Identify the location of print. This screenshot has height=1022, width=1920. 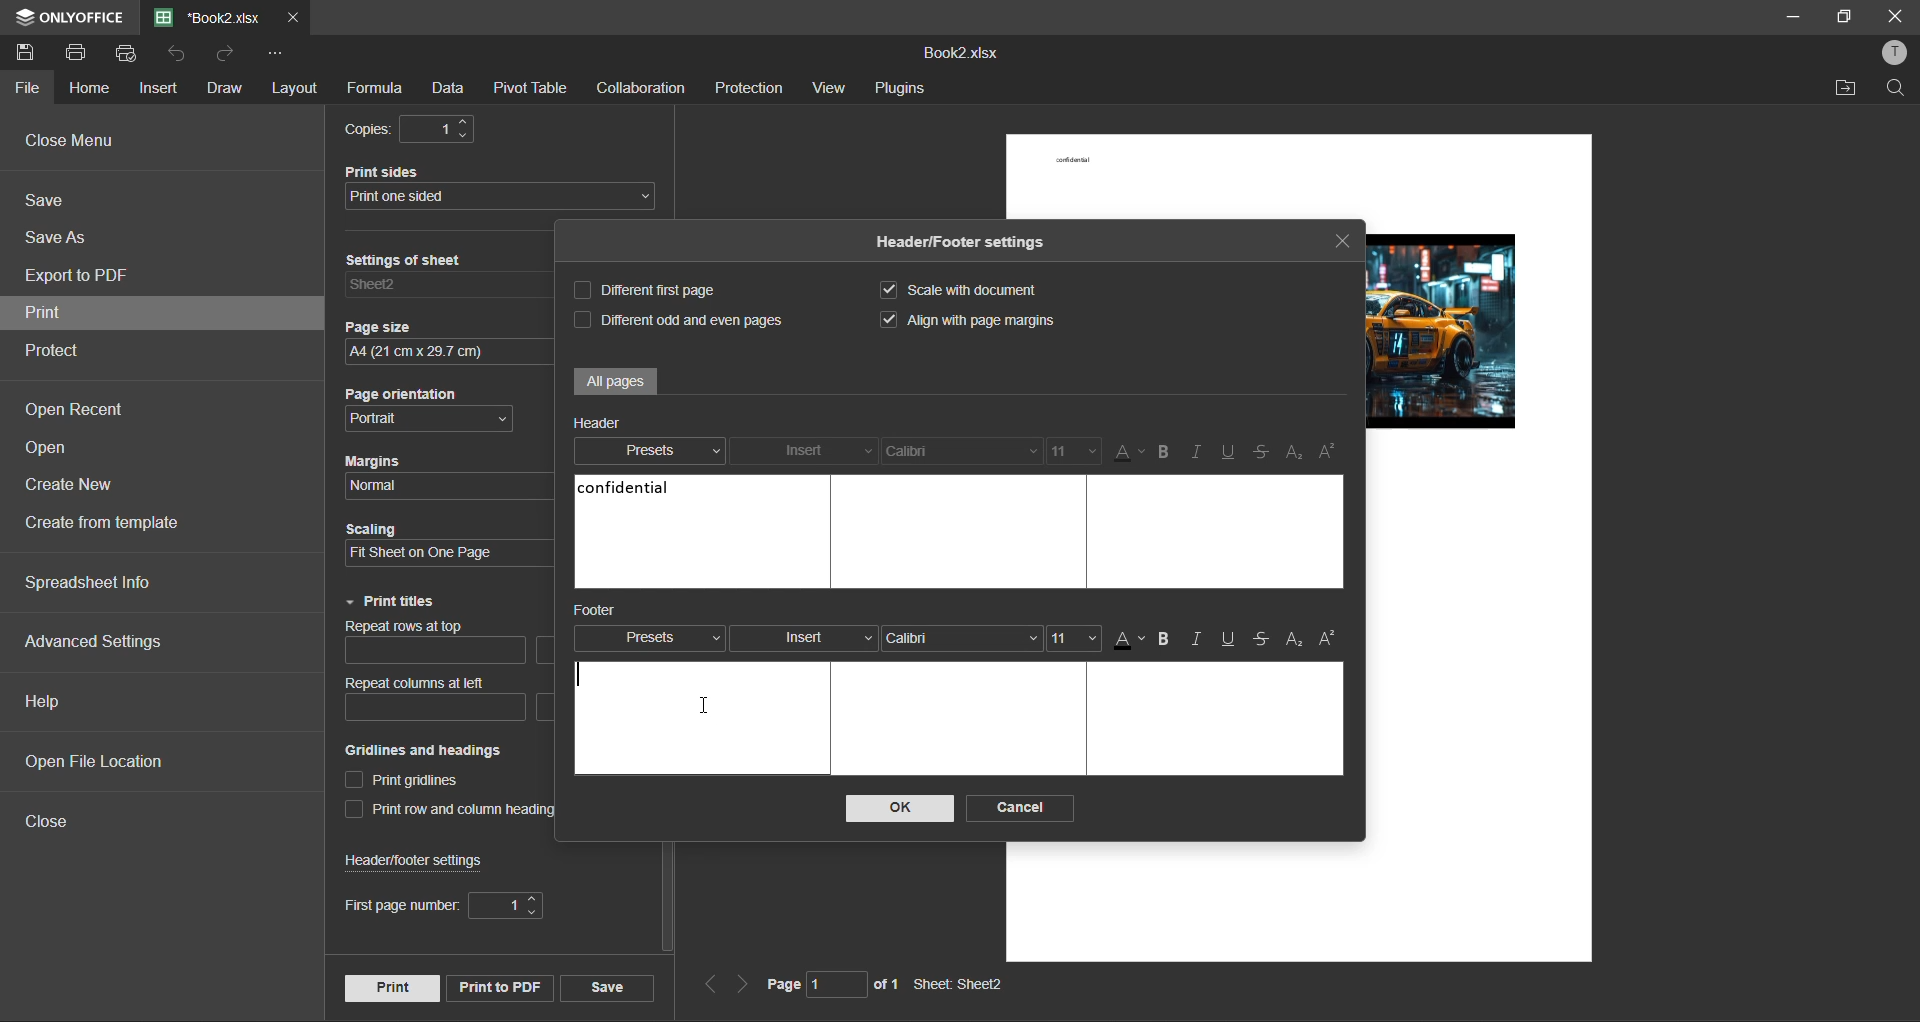
(391, 988).